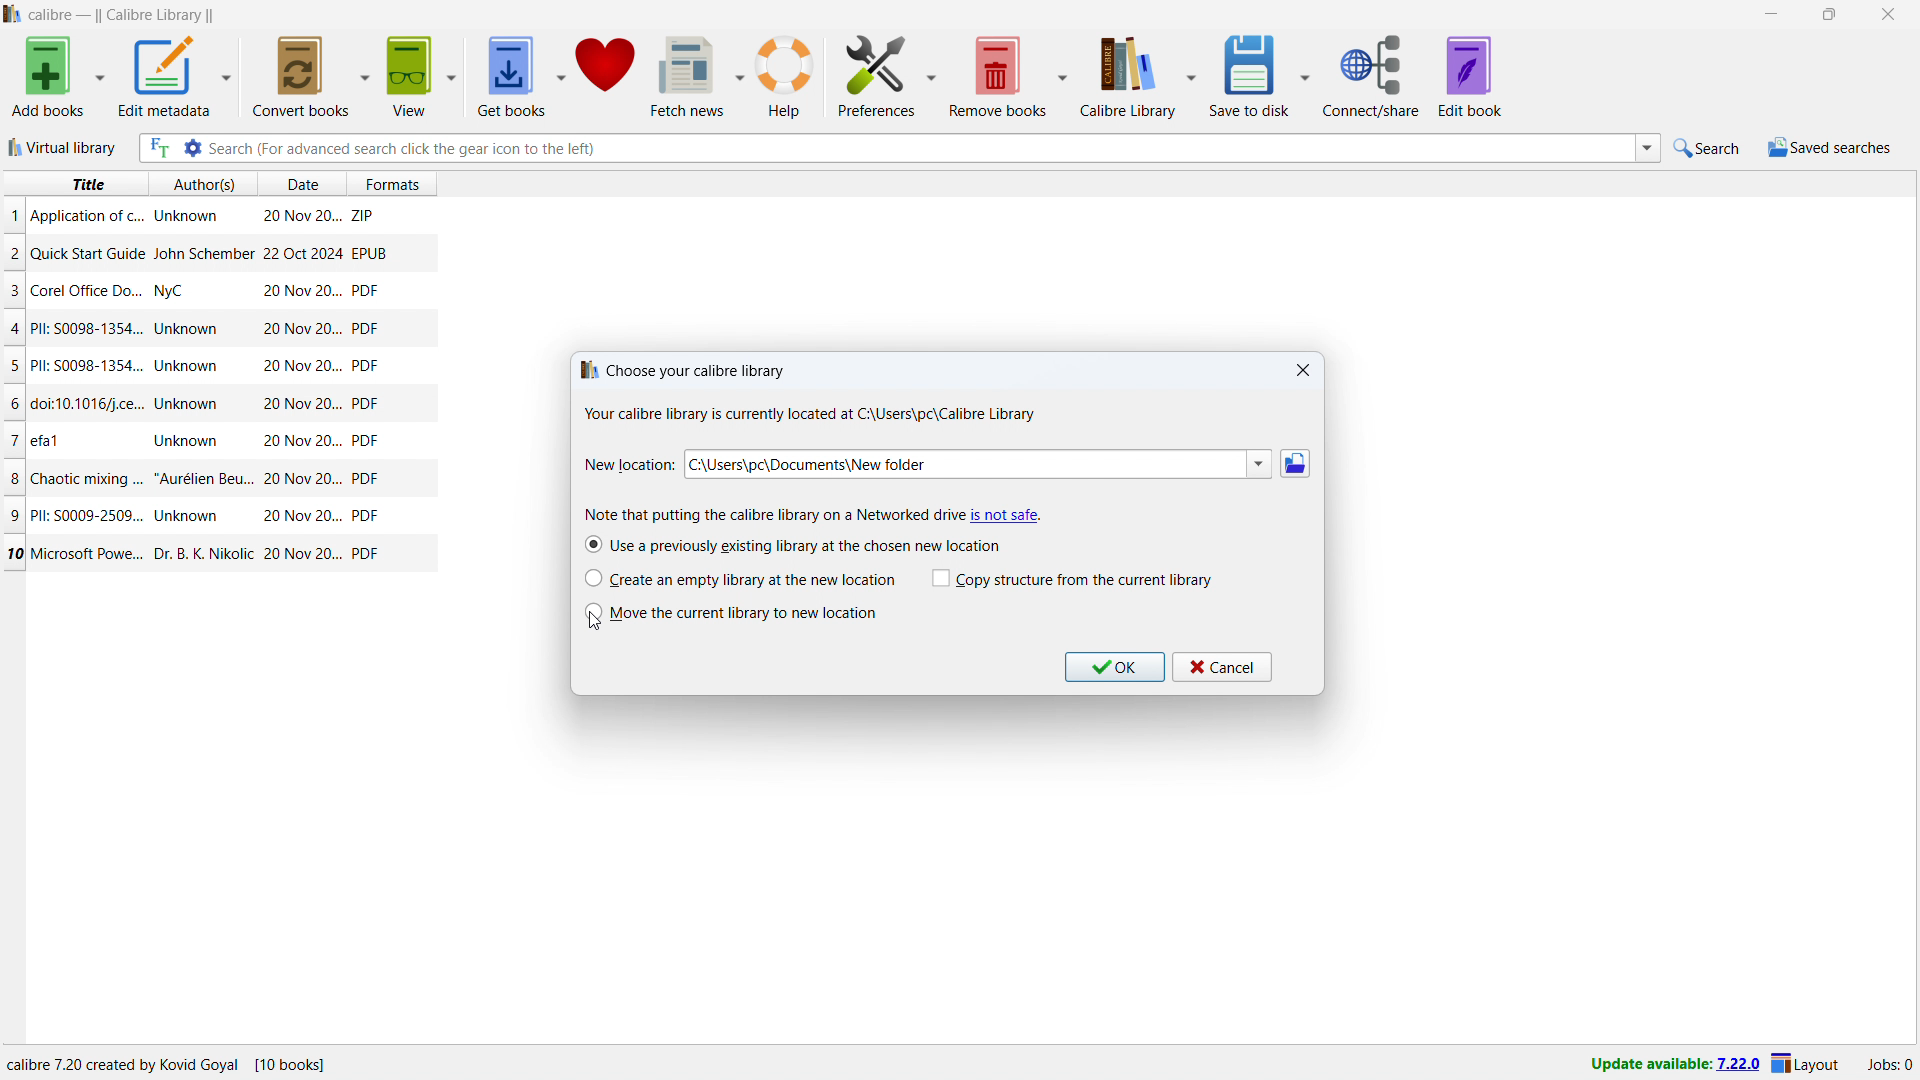 The image size is (1920, 1080). Describe the element at coordinates (963, 464) in the screenshot. I see `location selected` at that location.